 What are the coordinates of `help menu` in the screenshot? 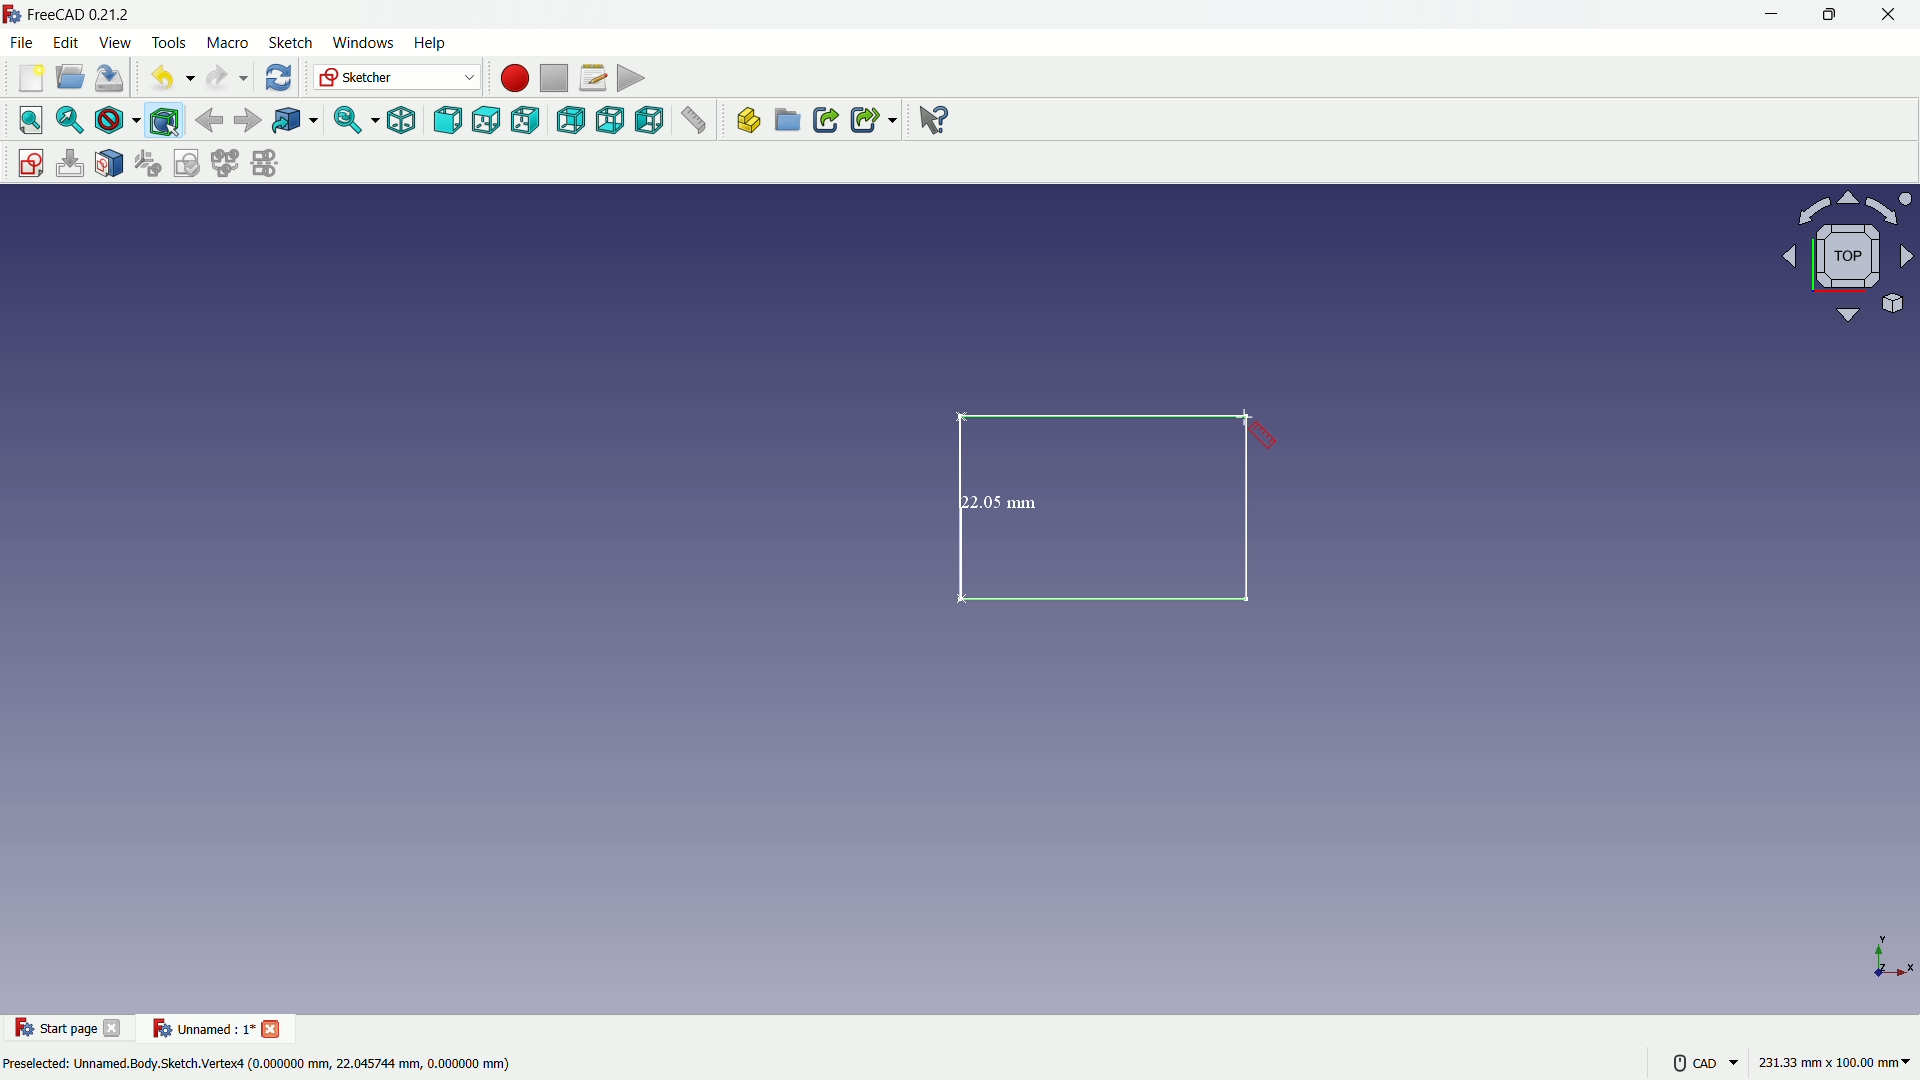 It's located at (432, 44).